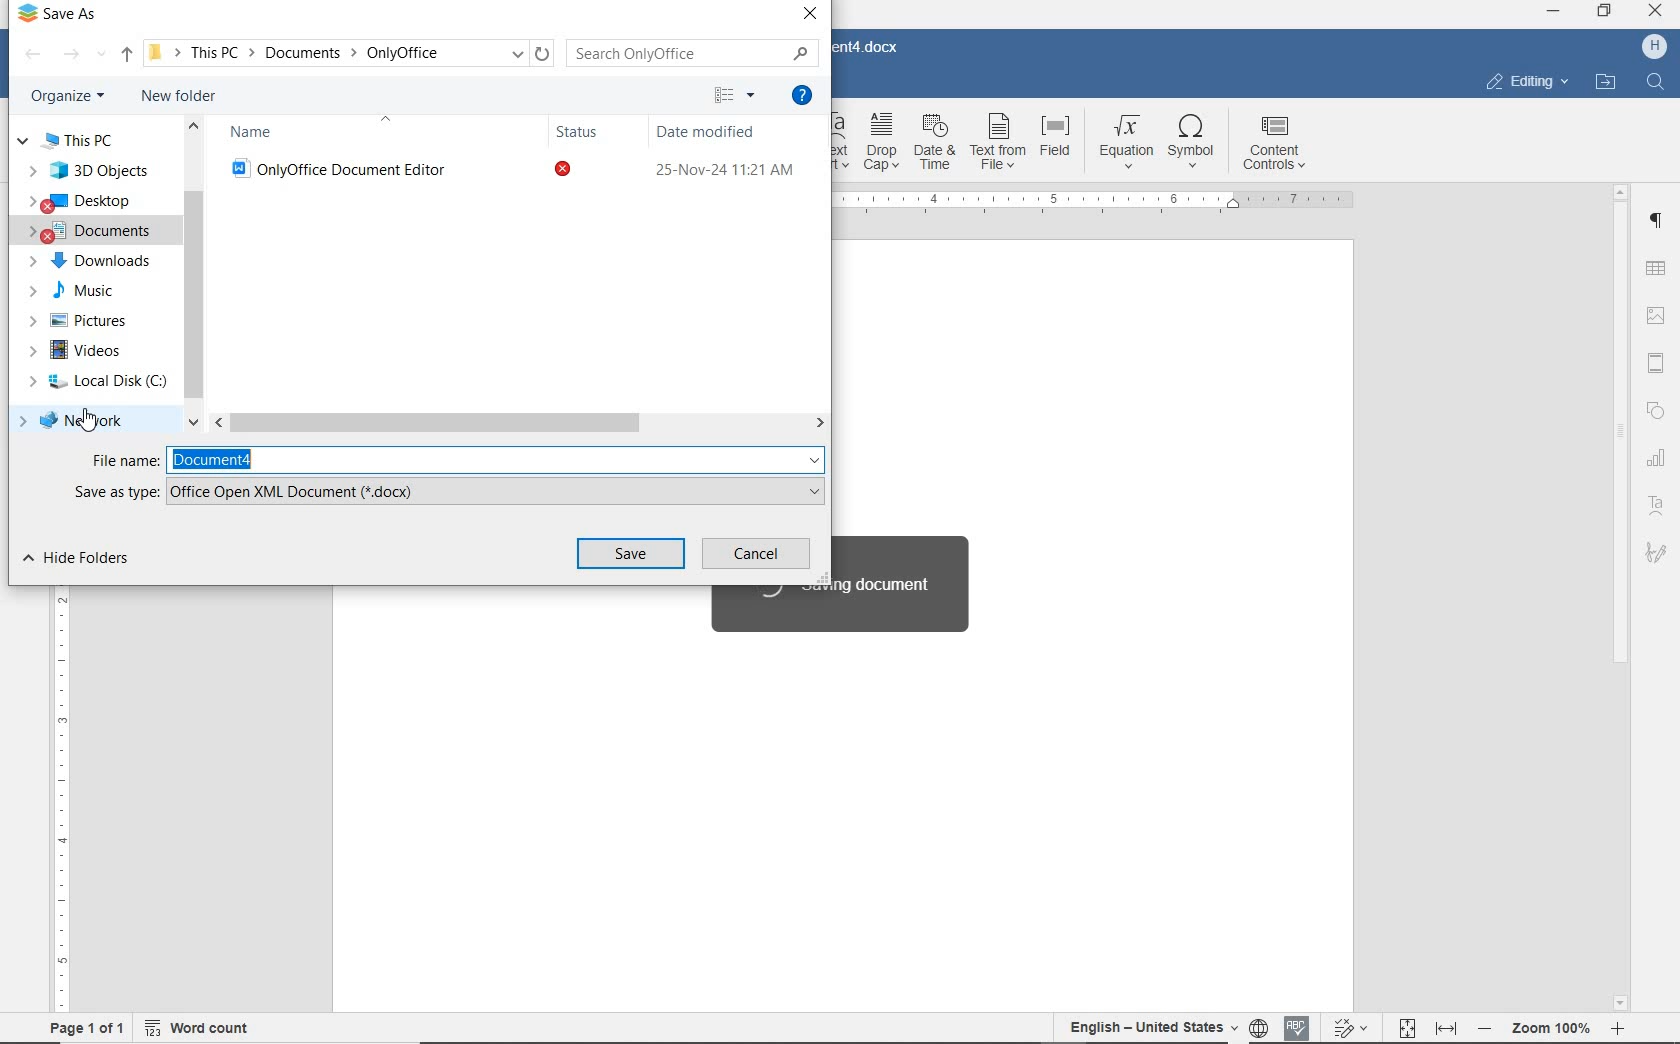  Describe the element at coordinates (63, 98) in the screenshot. I see `organize` at that location.